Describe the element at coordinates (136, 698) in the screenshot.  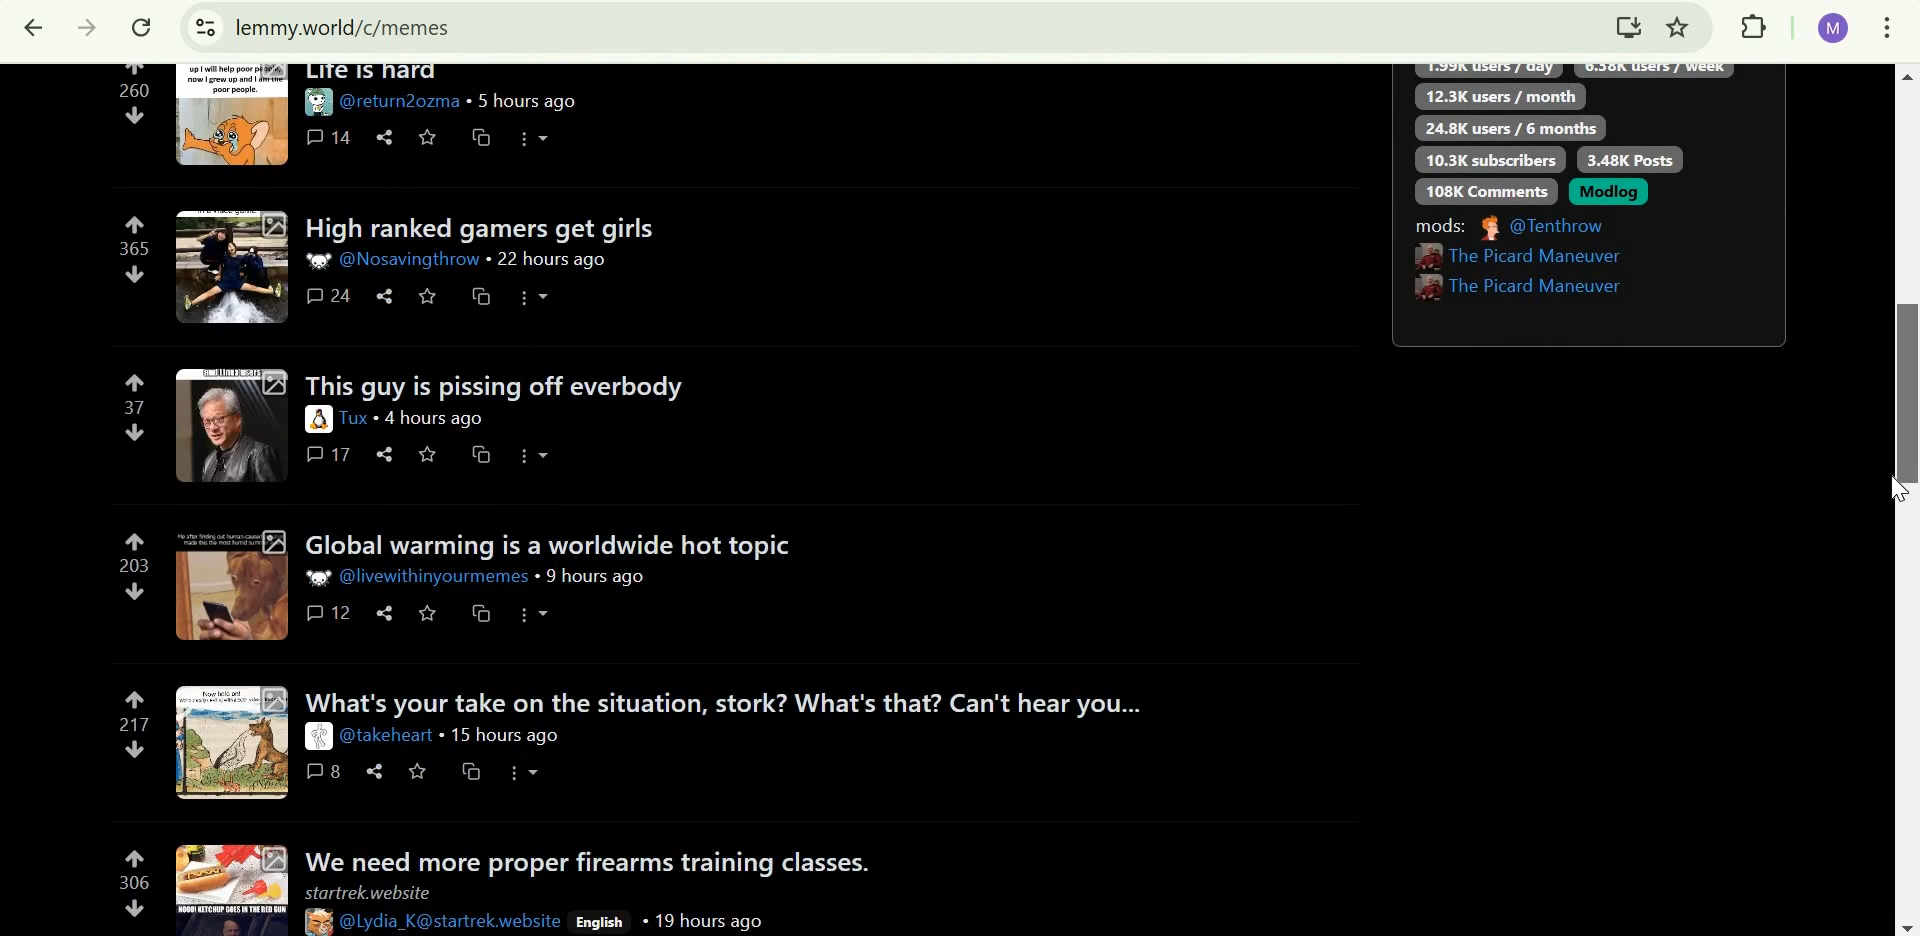
I see `upvote` at that location.